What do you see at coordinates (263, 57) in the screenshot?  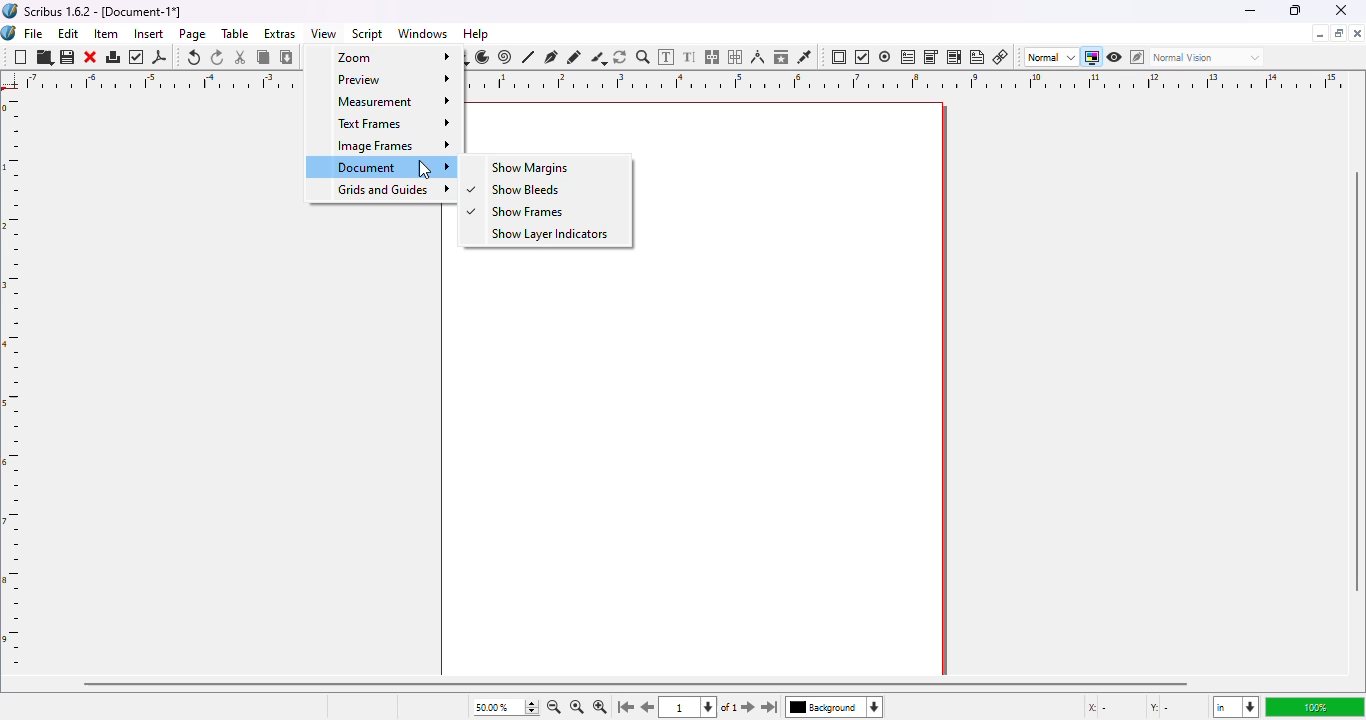 I see `copy` at bounding box center [263, 57].